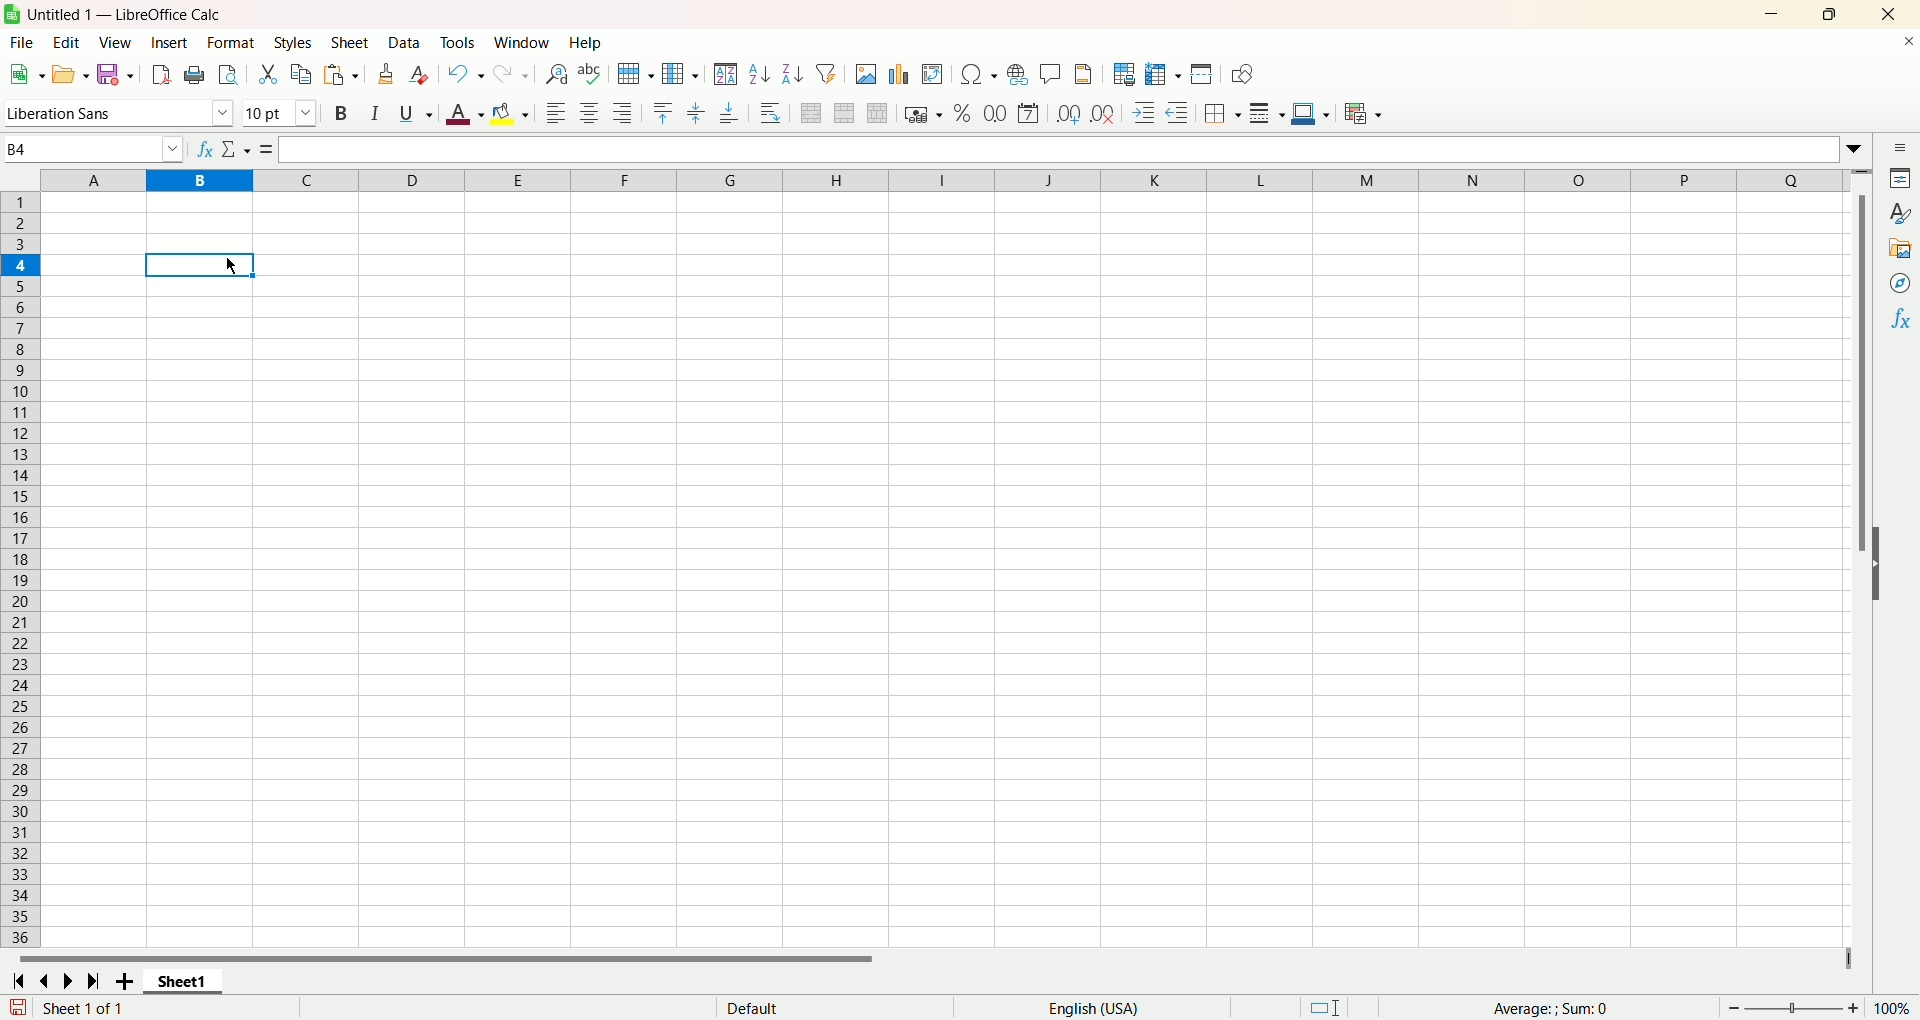 This screenshot has height=1020, width=1920. Describe the element at coordinates (18, 44) in the screenshot. I see `file` at that location.